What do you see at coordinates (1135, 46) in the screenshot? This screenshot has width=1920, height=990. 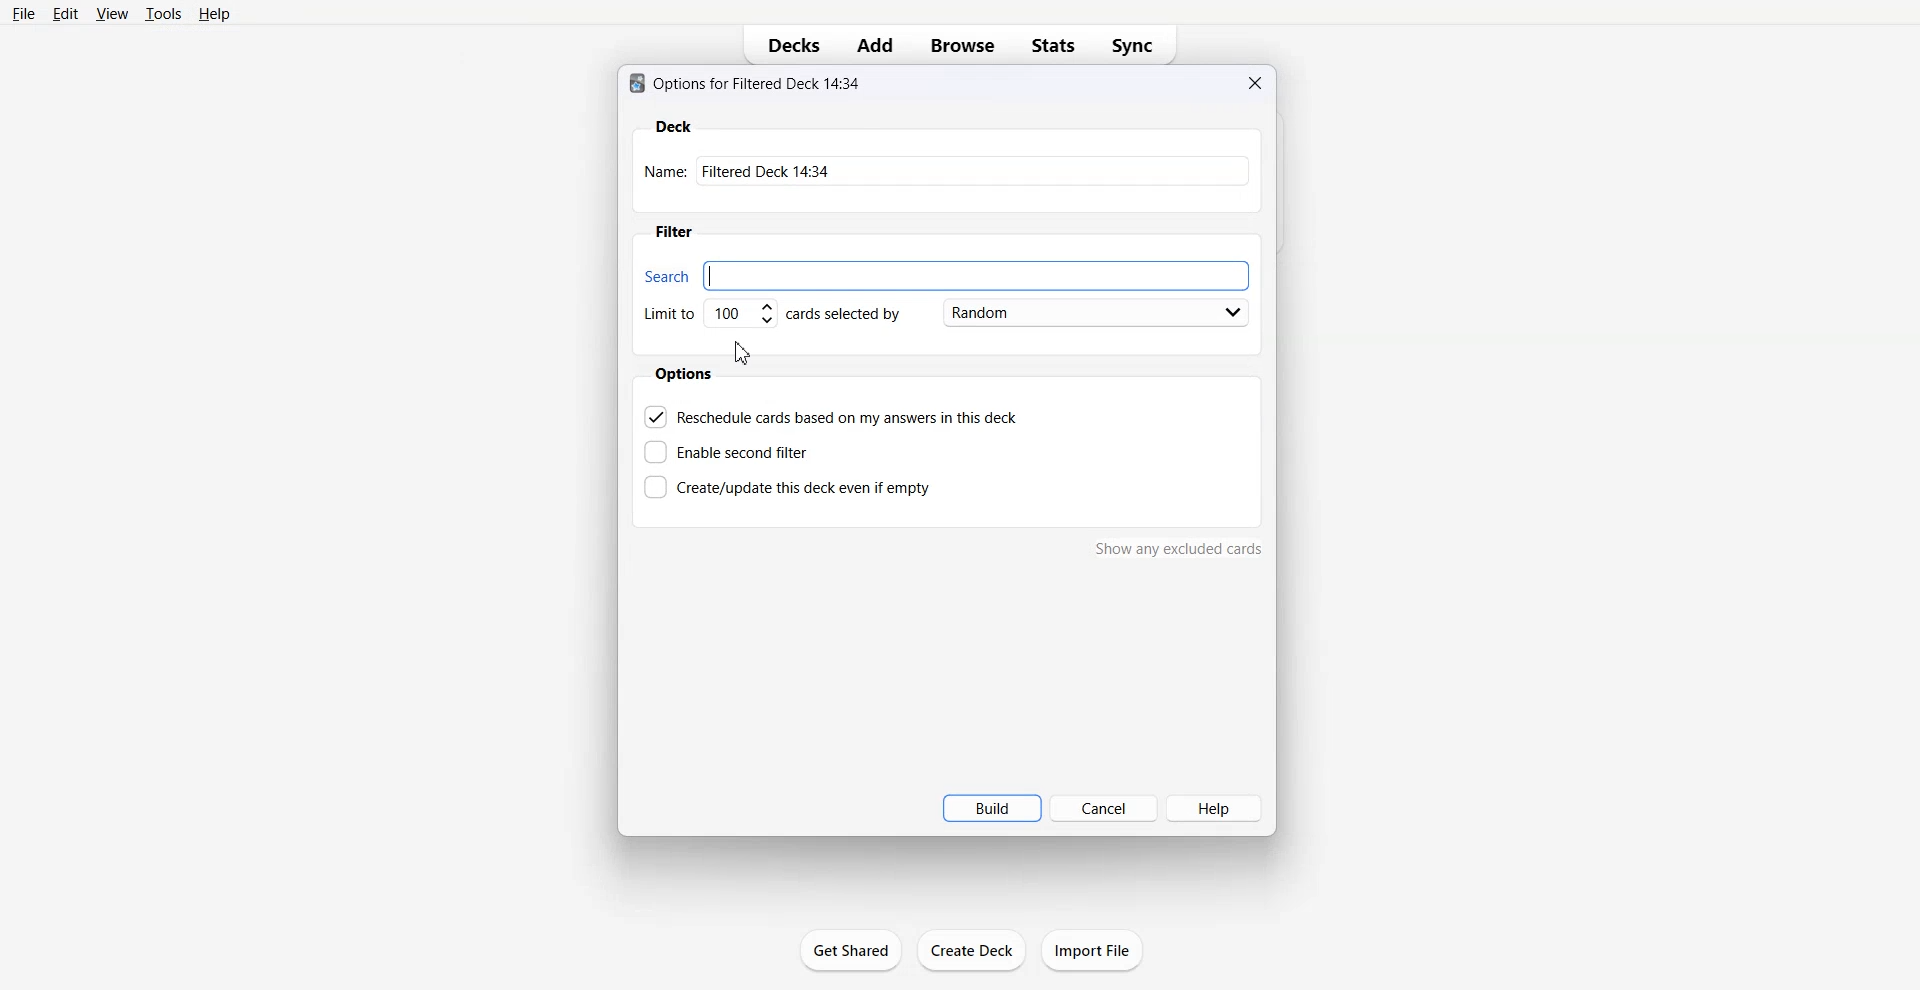 I see `Sync` at bounding box center [1135, 46].